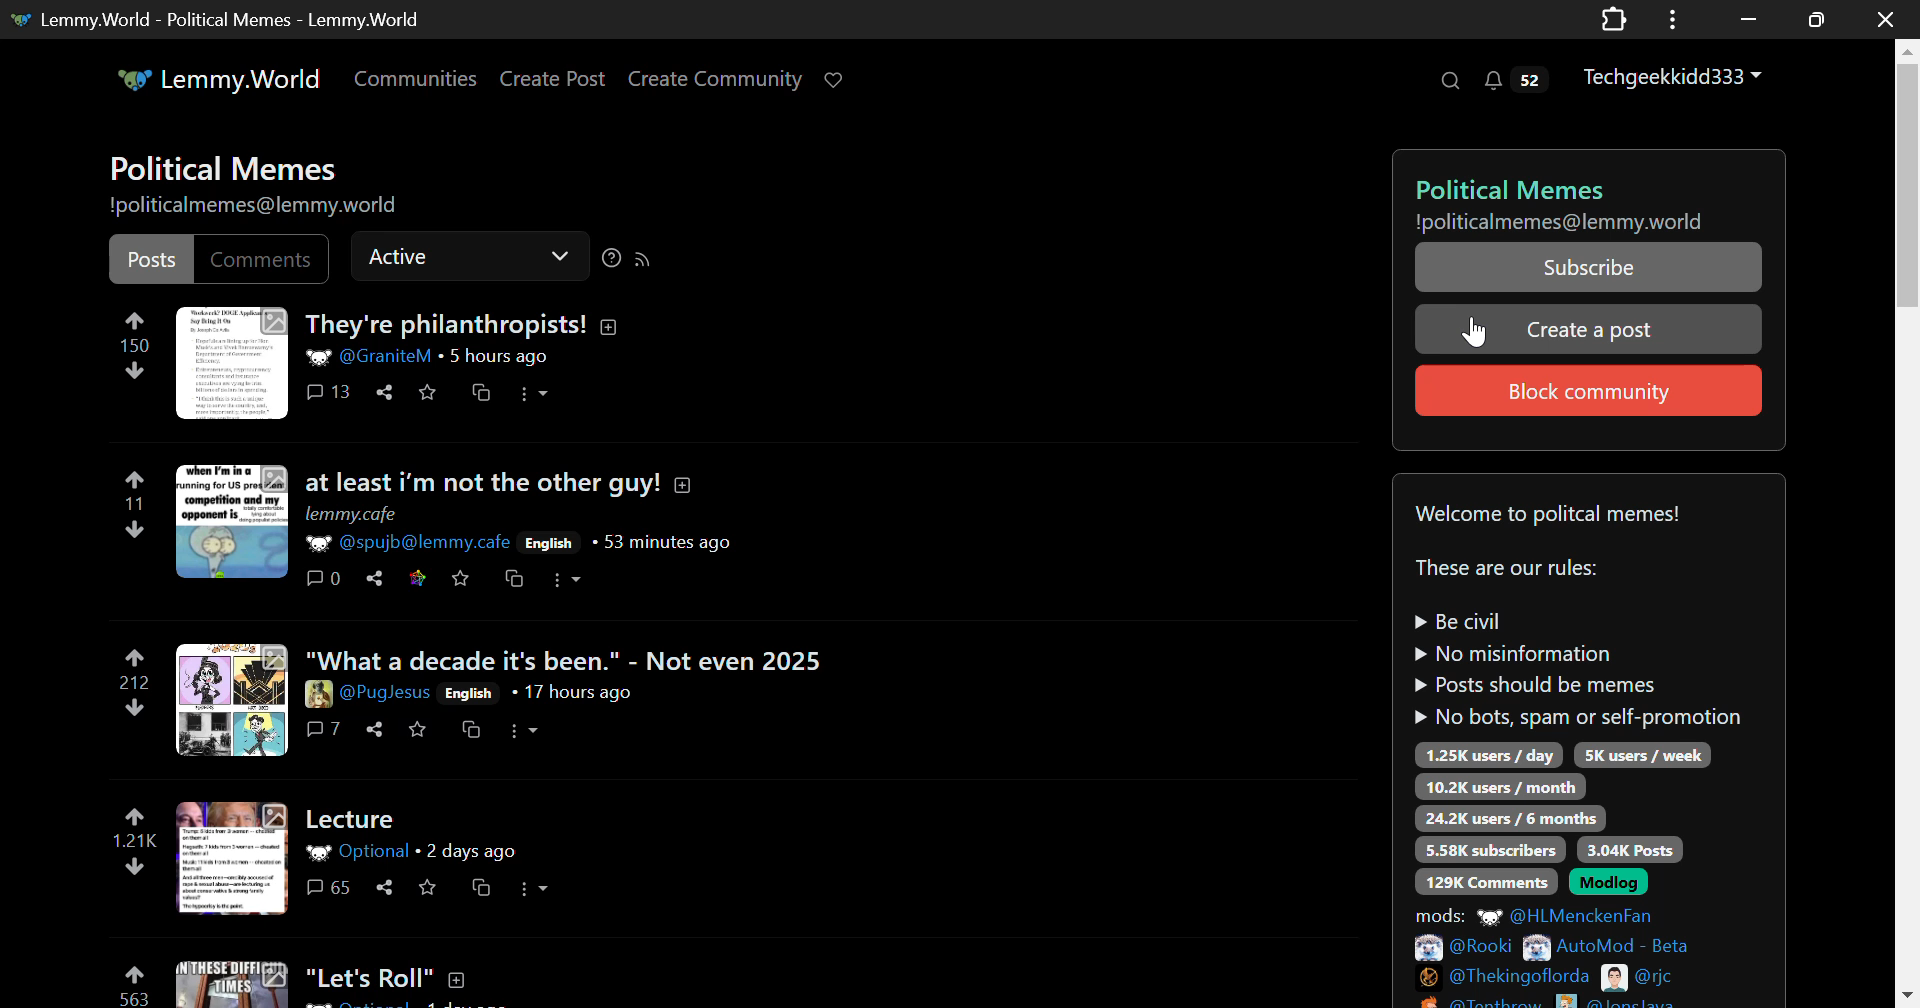 Image resolution: width=1920 pixels, height=1008 pixels. I want to click on !politicalmemes@lemmy.world, so click(1556, 223).